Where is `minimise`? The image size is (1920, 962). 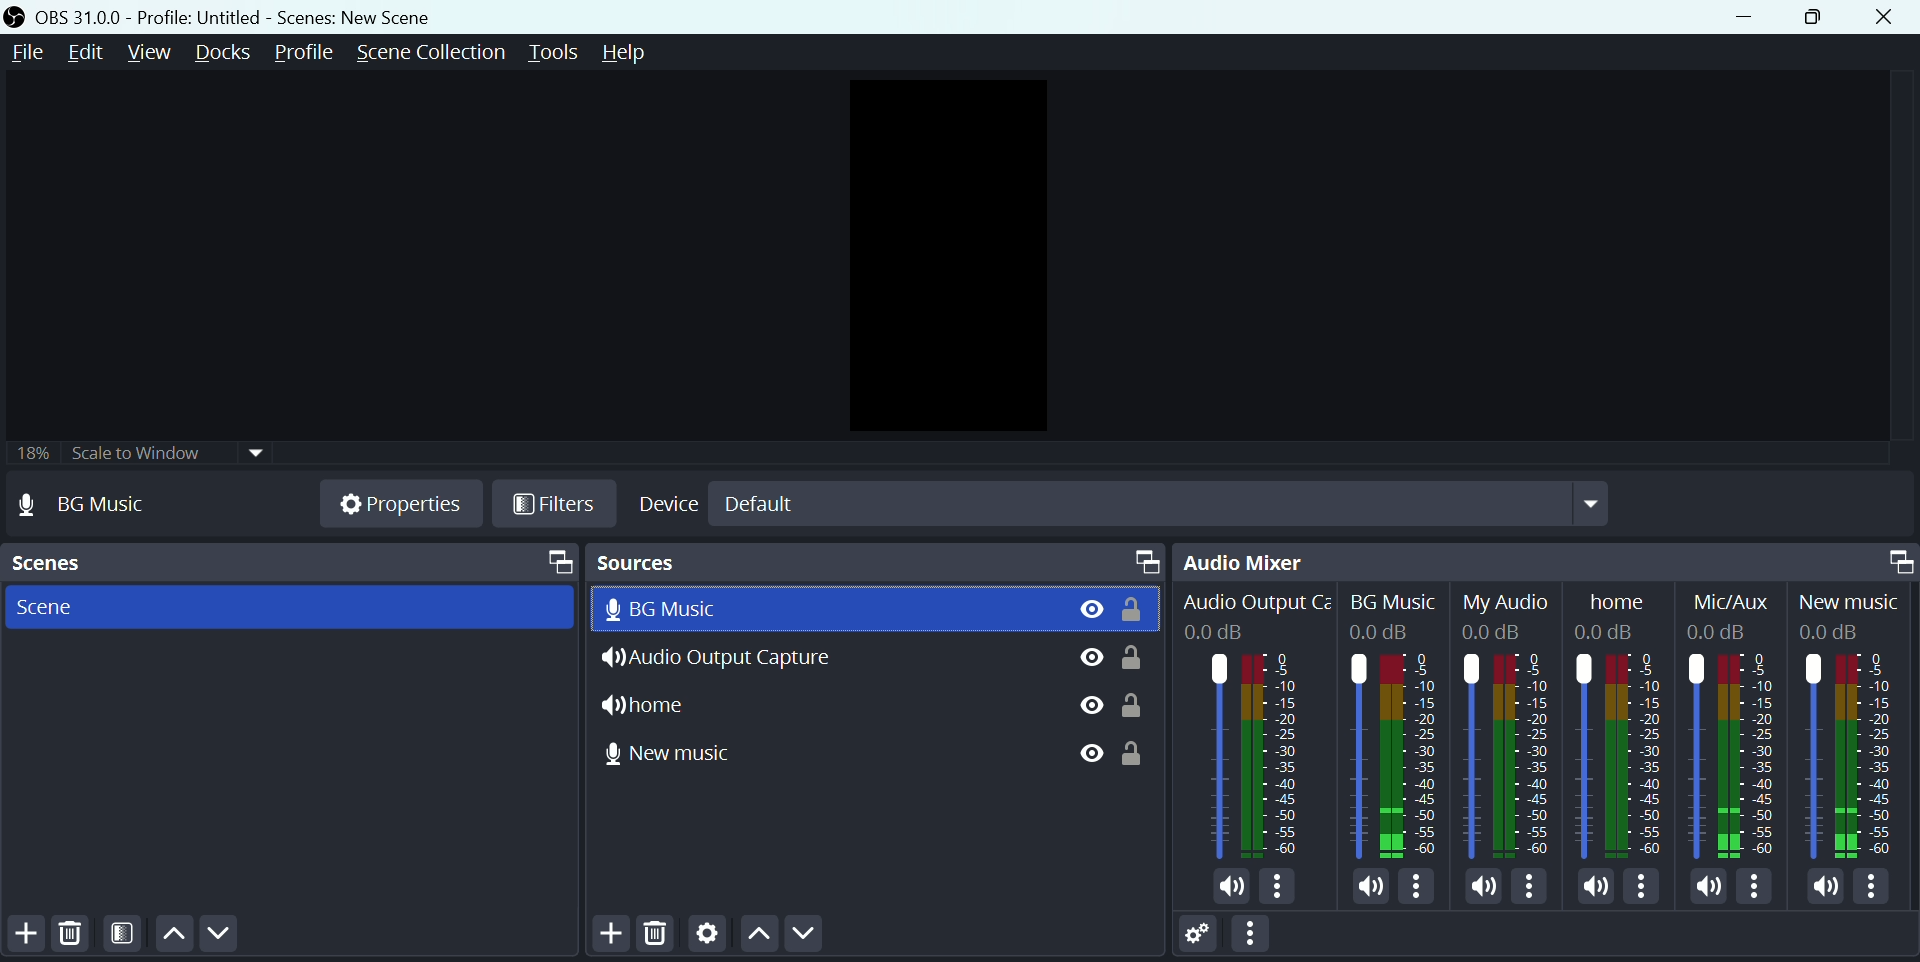 minimise is located at coordinates (1735, 16).